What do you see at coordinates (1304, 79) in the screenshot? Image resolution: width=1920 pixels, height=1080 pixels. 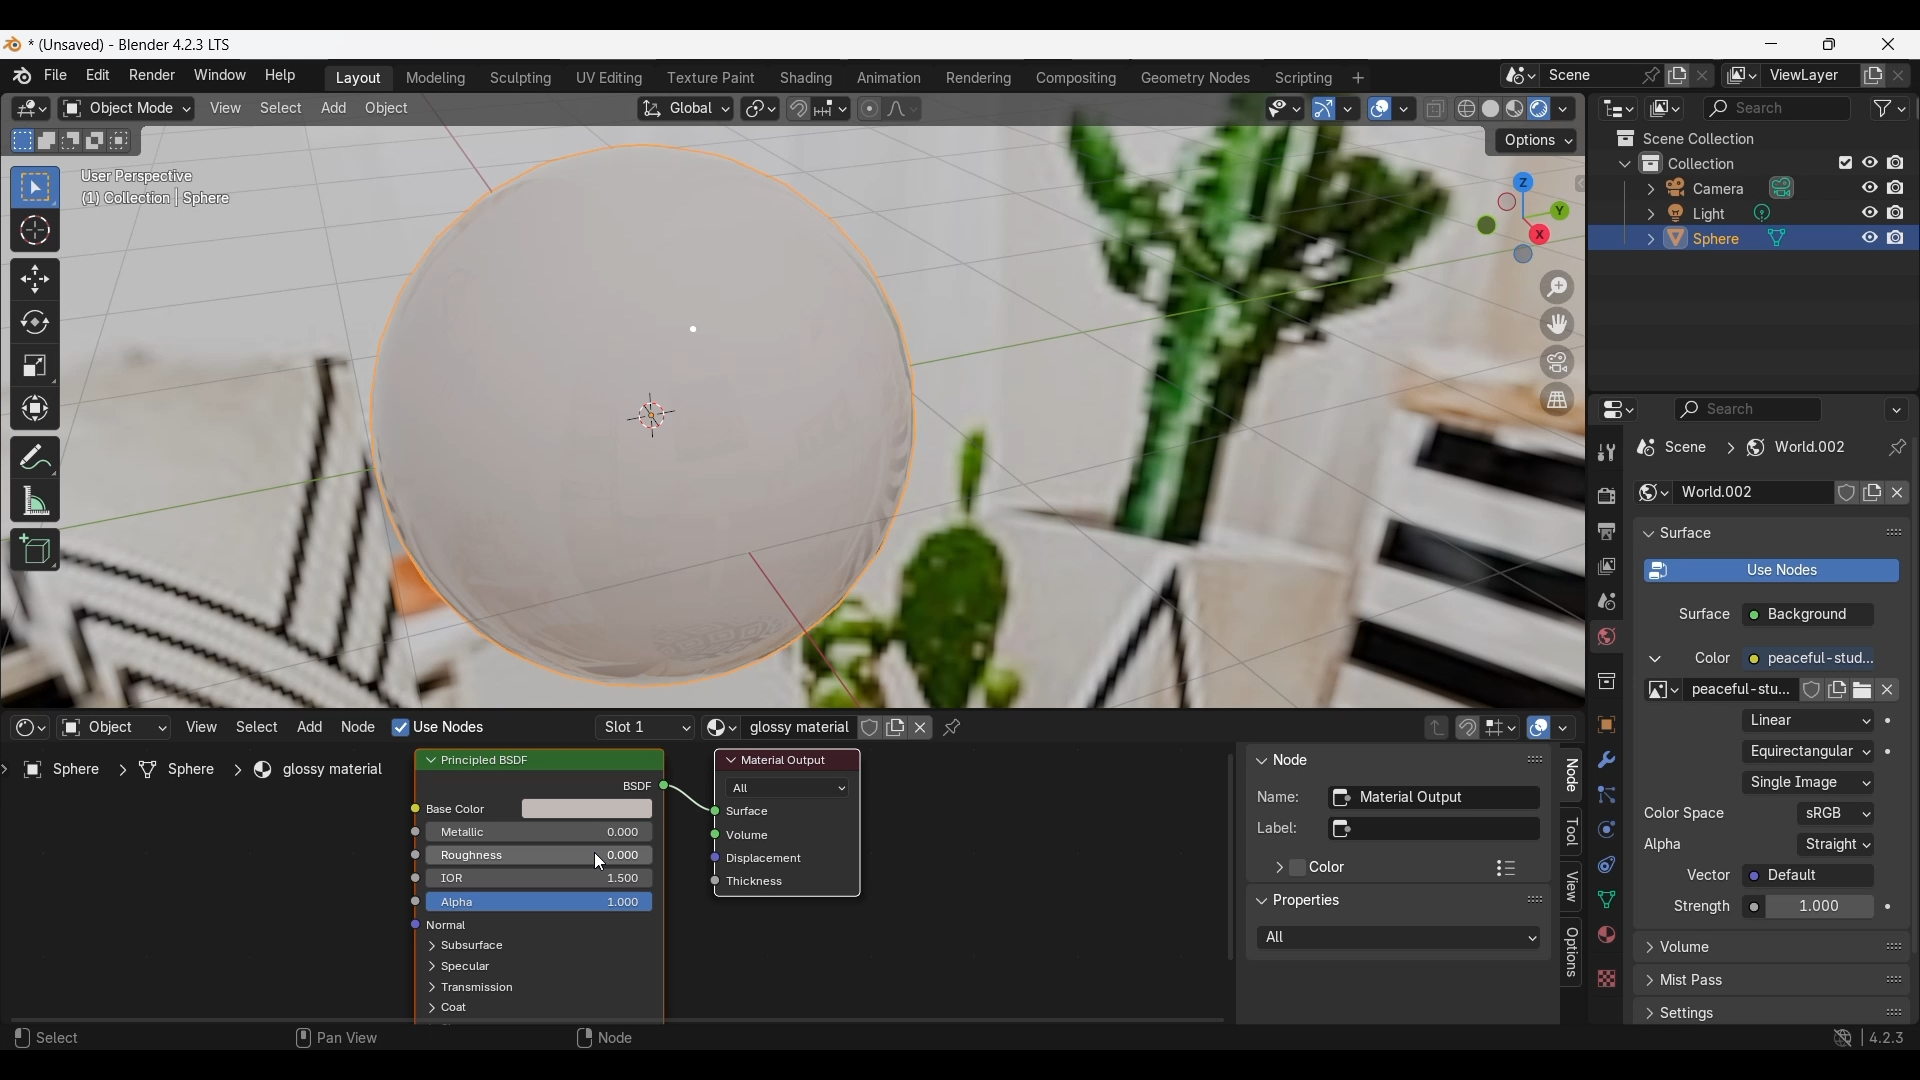 I see `Scripting workspace` at bounding box center [1304, 79].